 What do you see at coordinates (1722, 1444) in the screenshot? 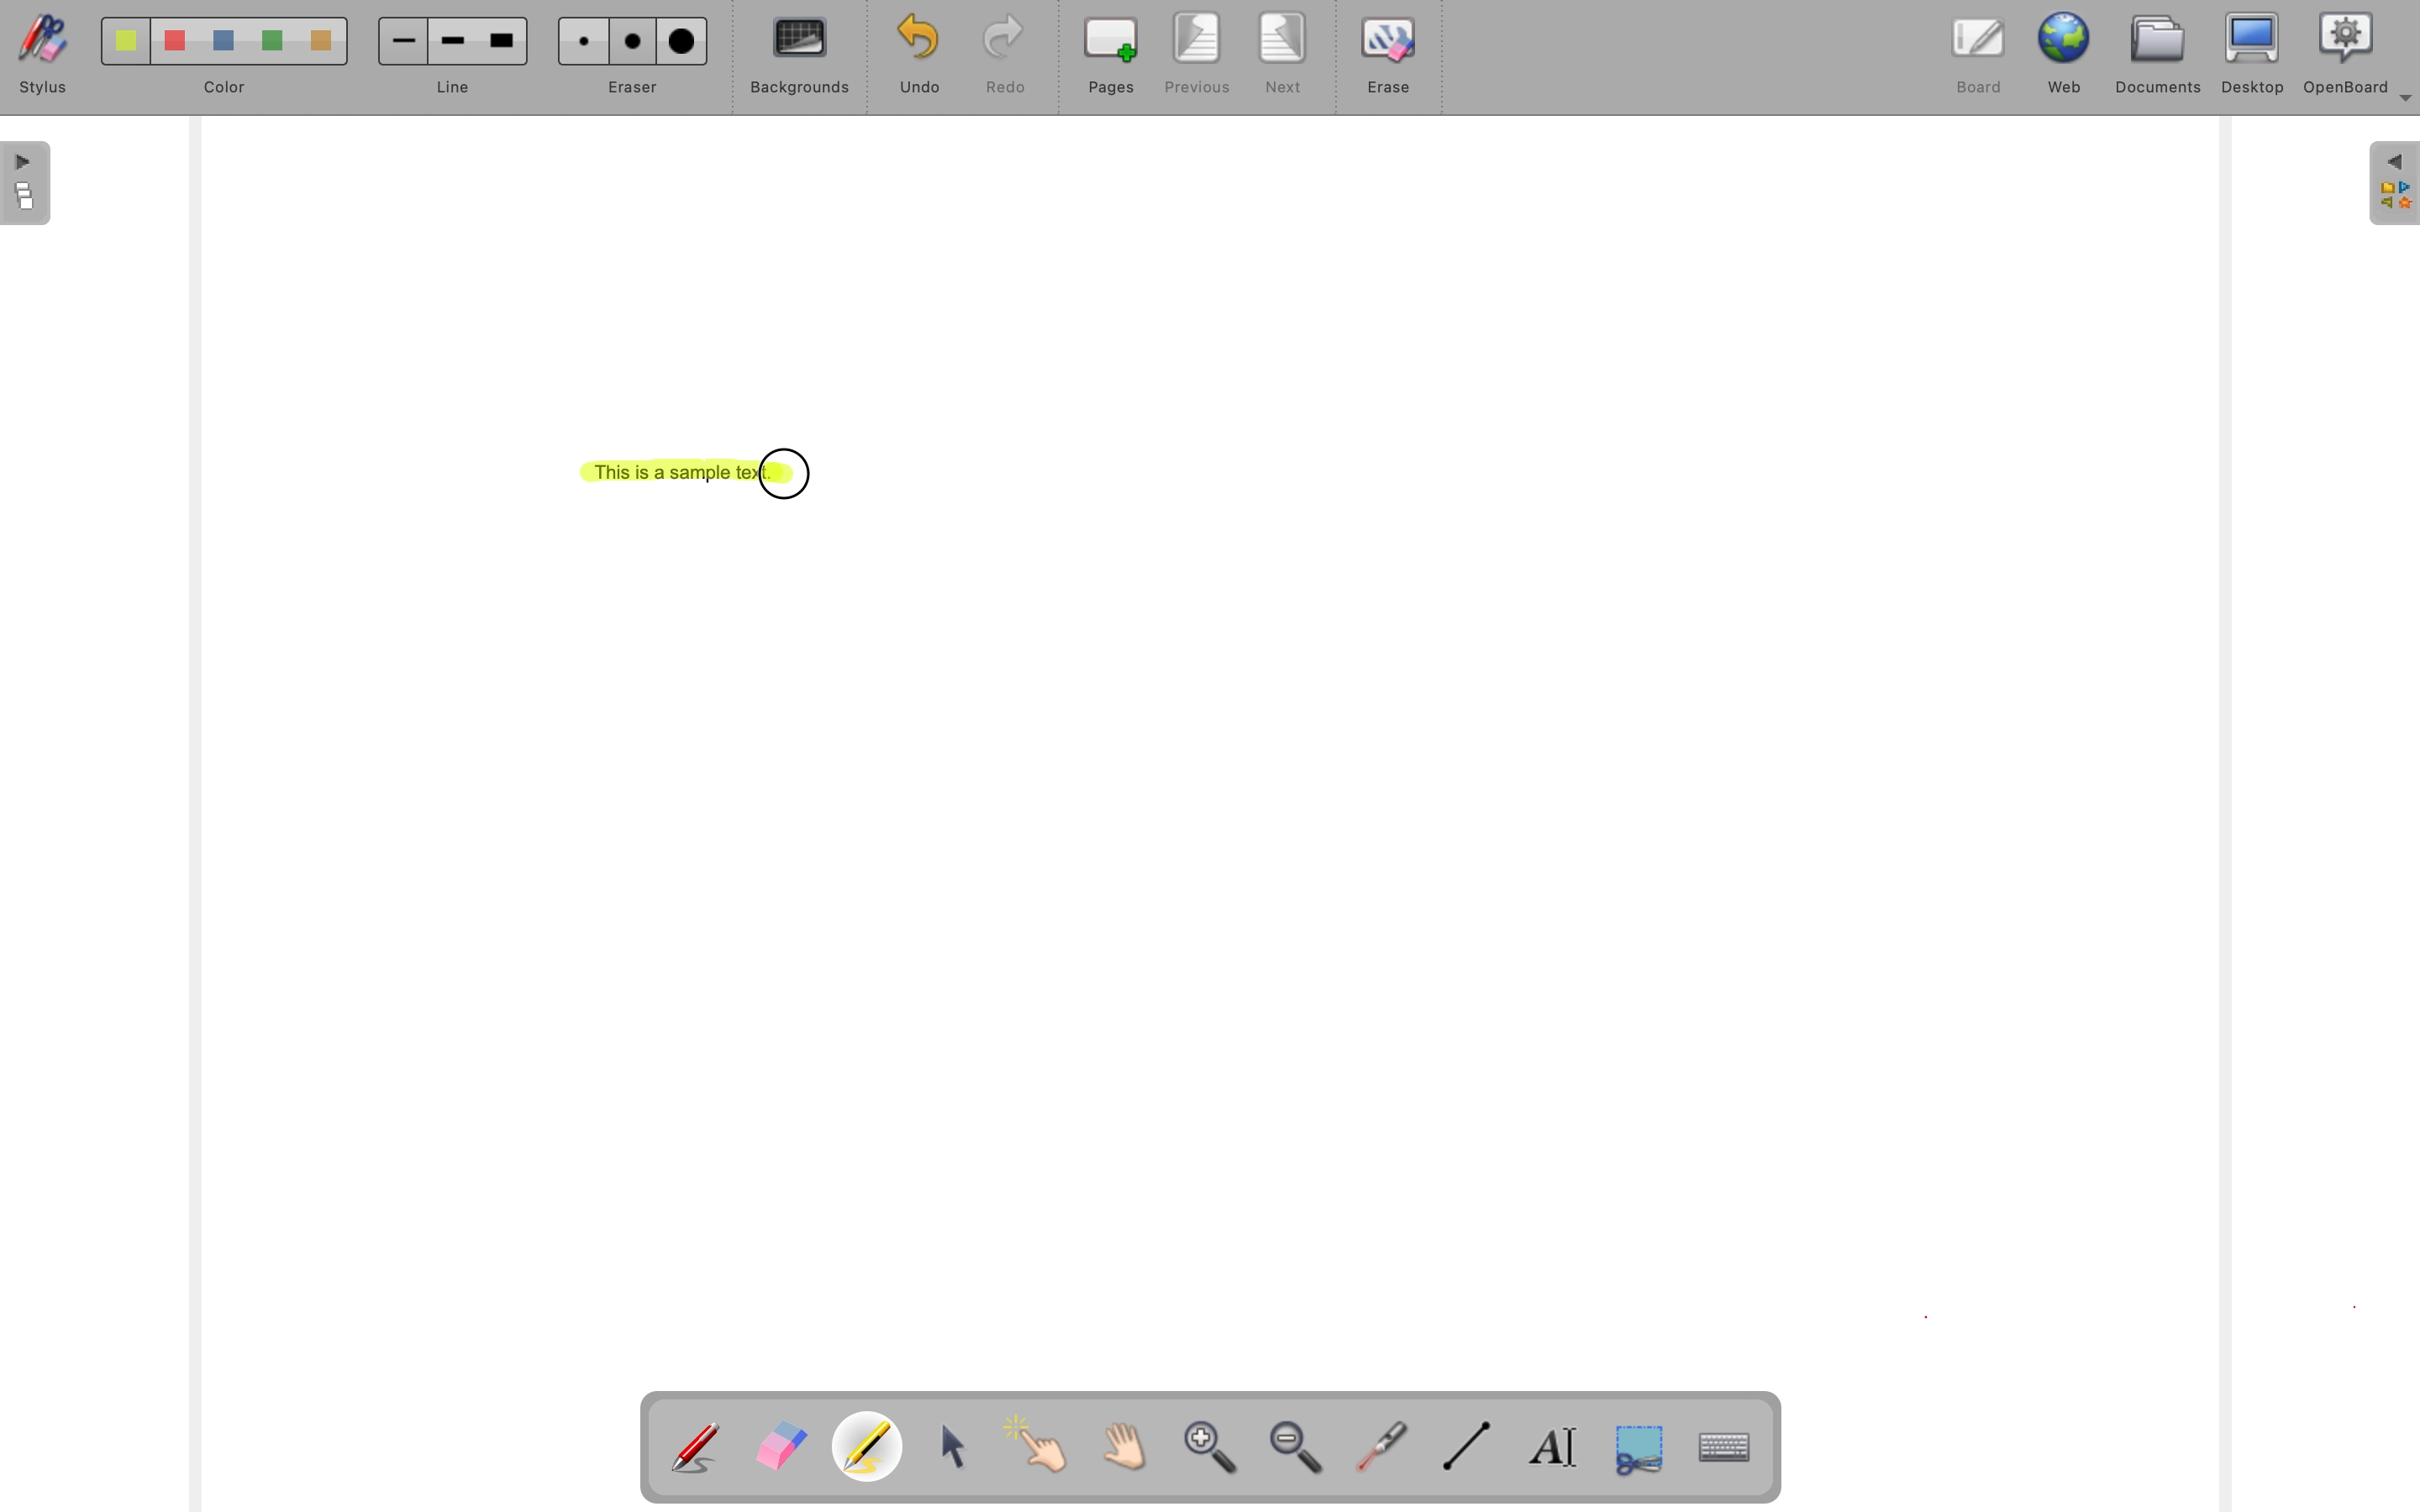
I see `display virtual keyboard` at bounding box center [1722, 1444].